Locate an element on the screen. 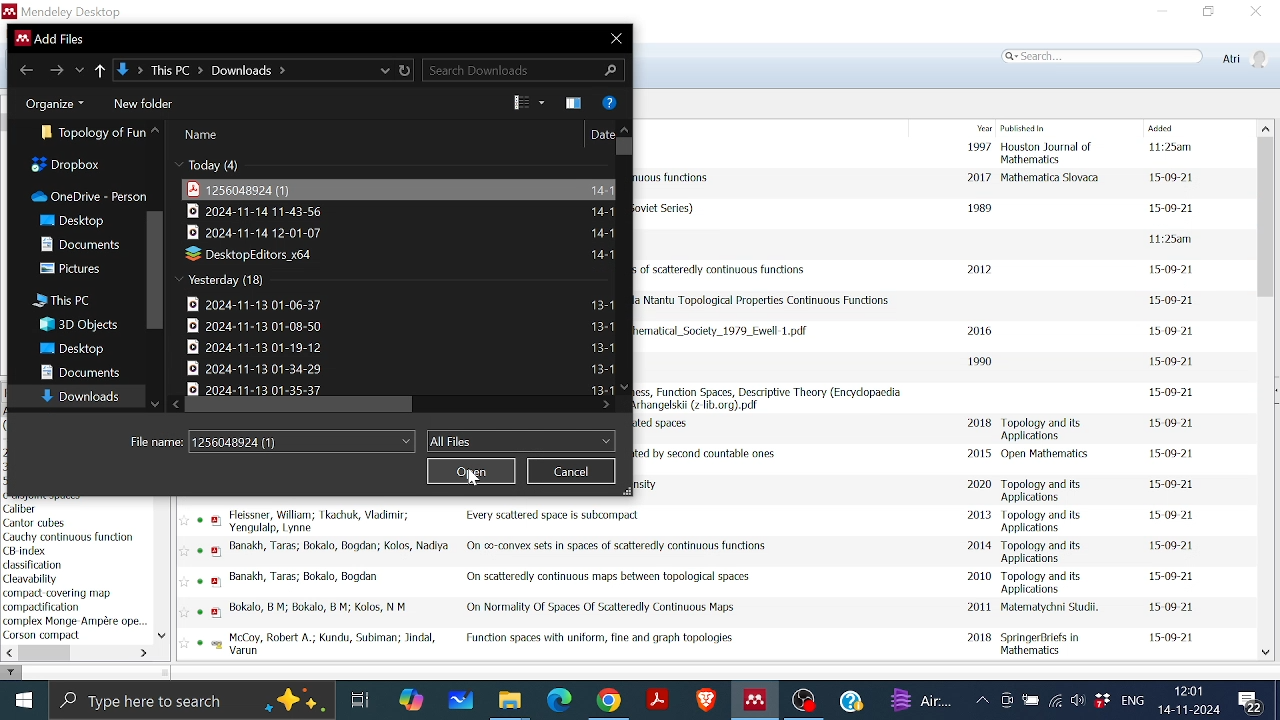  current window information is located at coordinates (52, 38).